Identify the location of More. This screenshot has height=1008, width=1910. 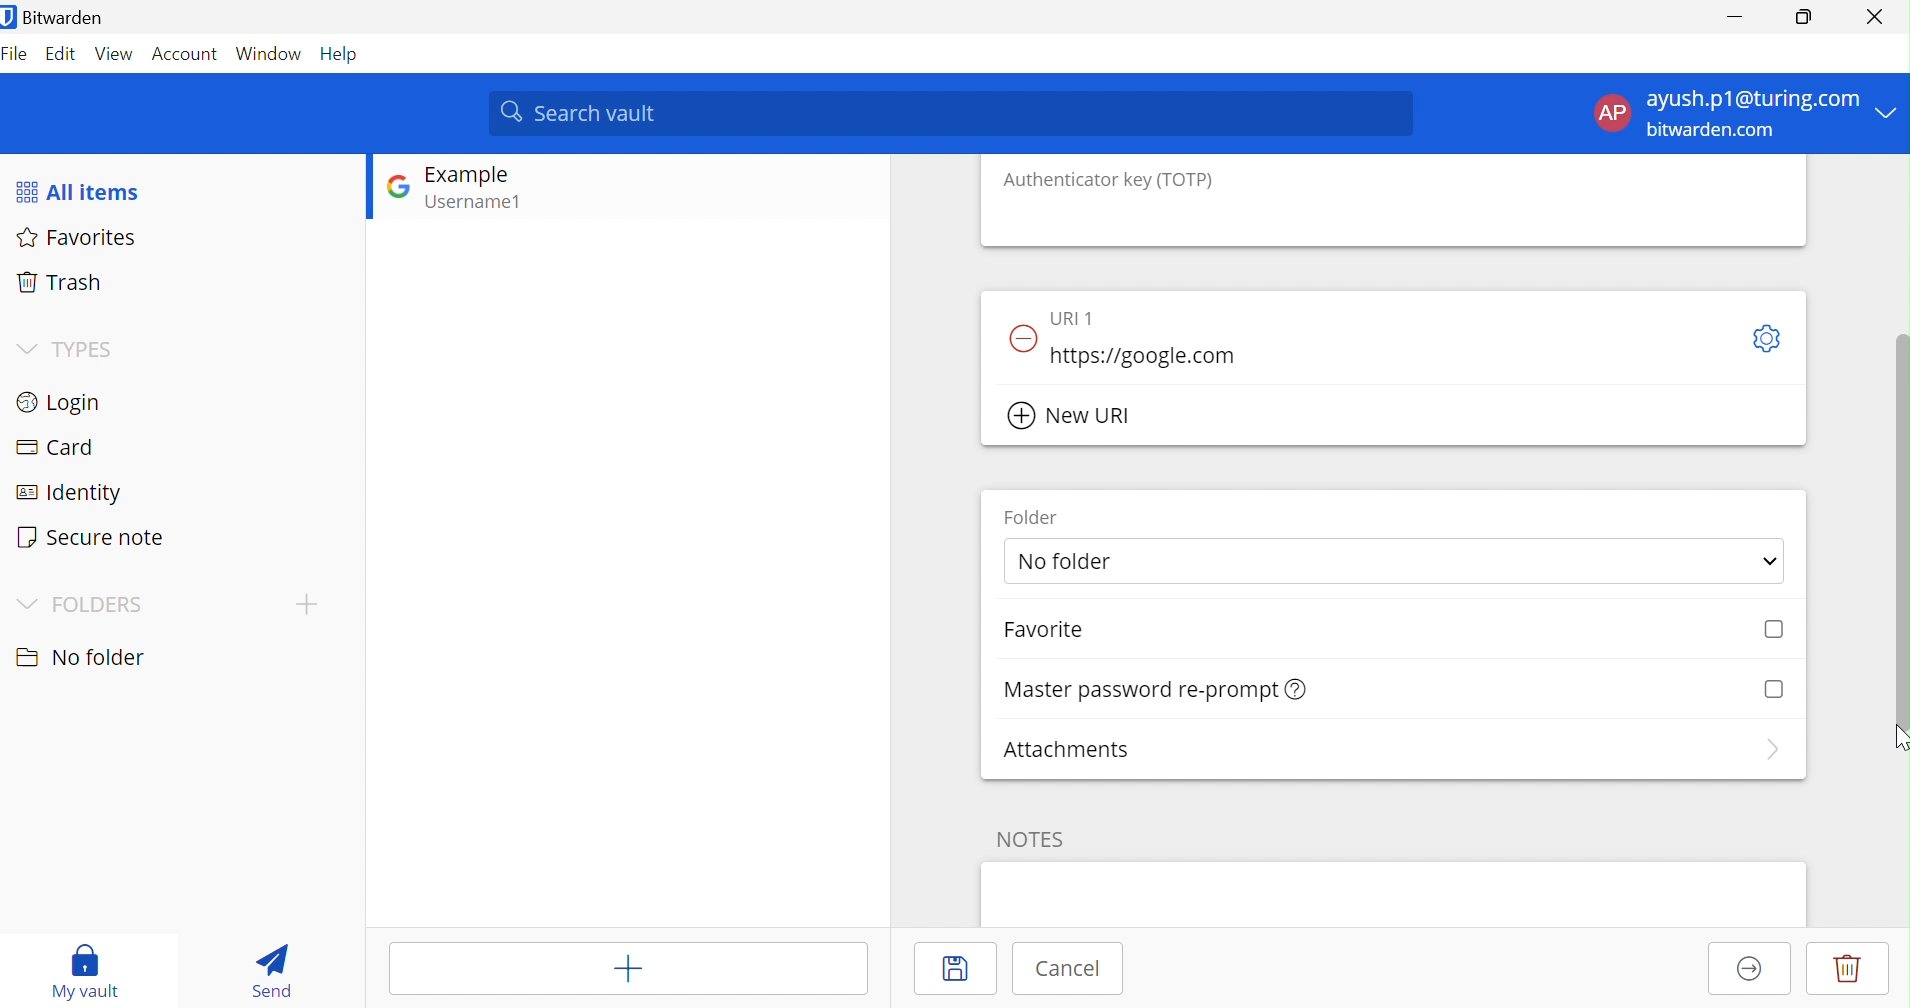
(1770, 750).